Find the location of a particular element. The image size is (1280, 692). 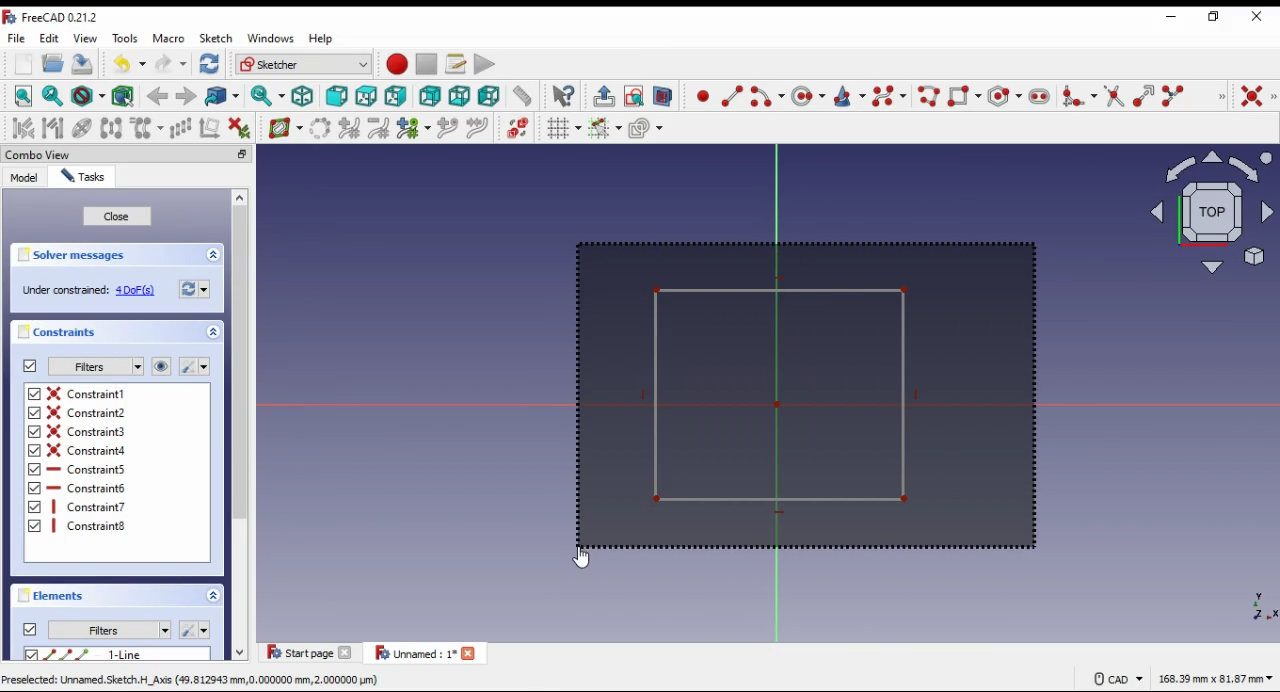

measure distance is located at coordinates (523, 95).